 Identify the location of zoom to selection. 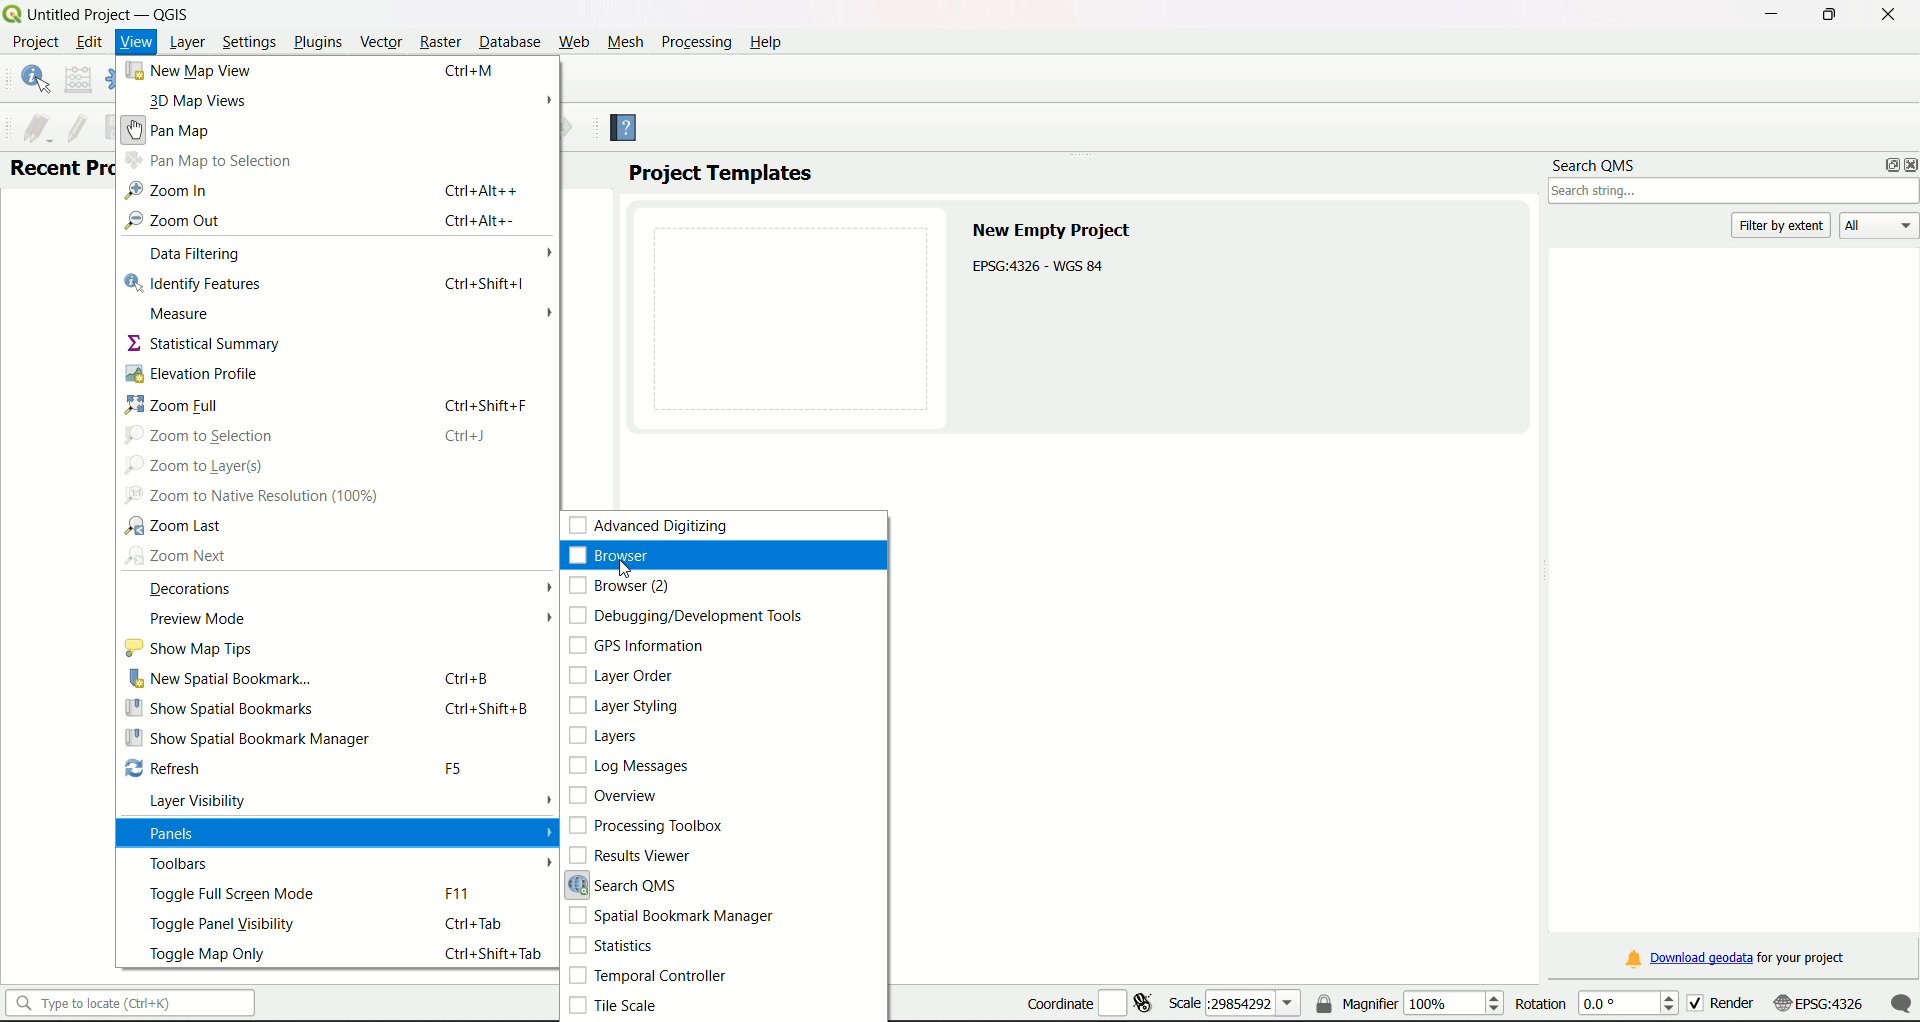
(200, 434).